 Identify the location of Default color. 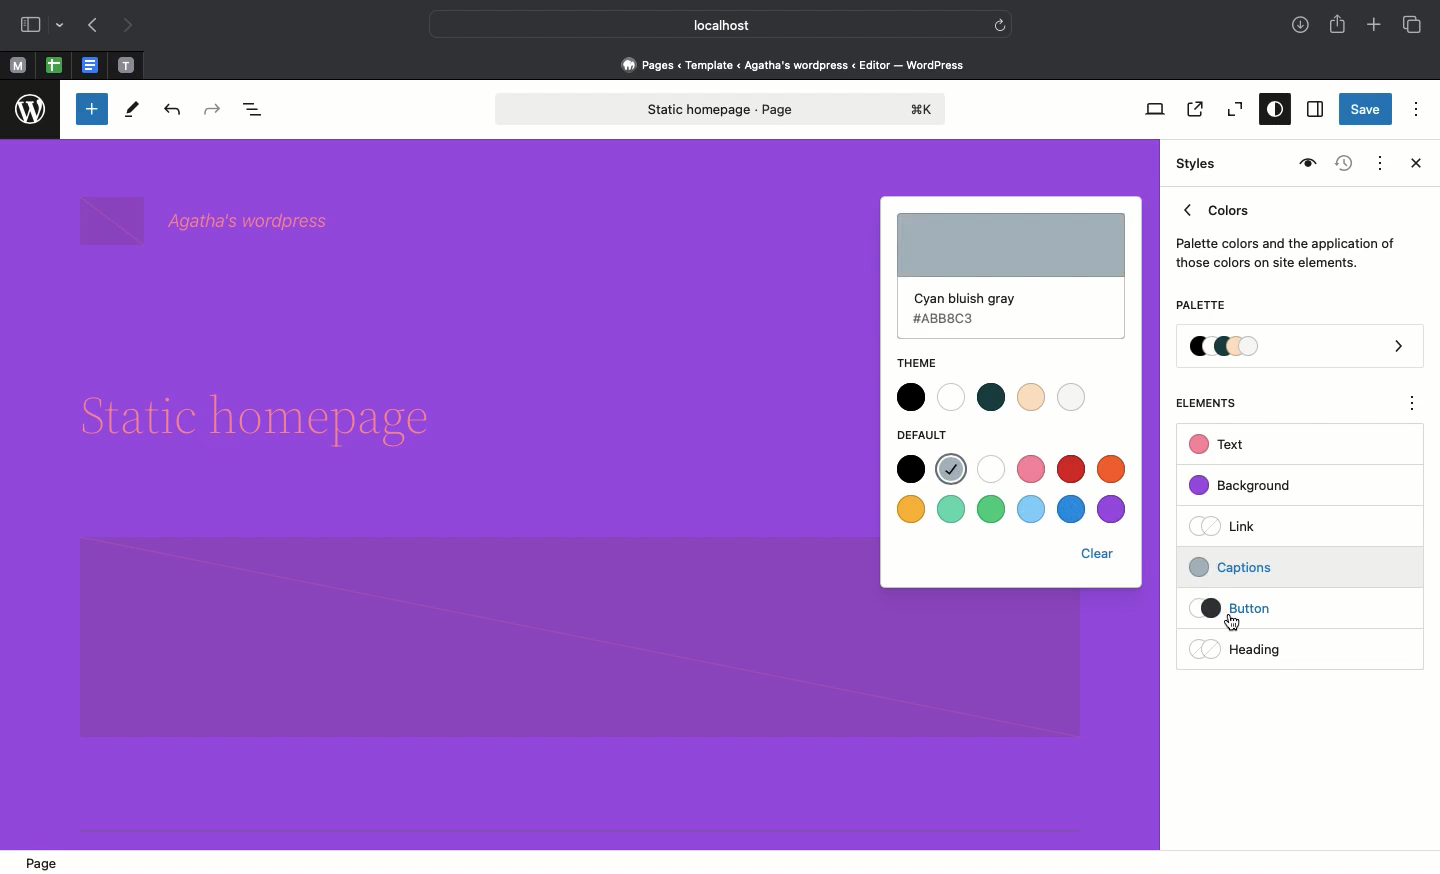
(1012, 488).